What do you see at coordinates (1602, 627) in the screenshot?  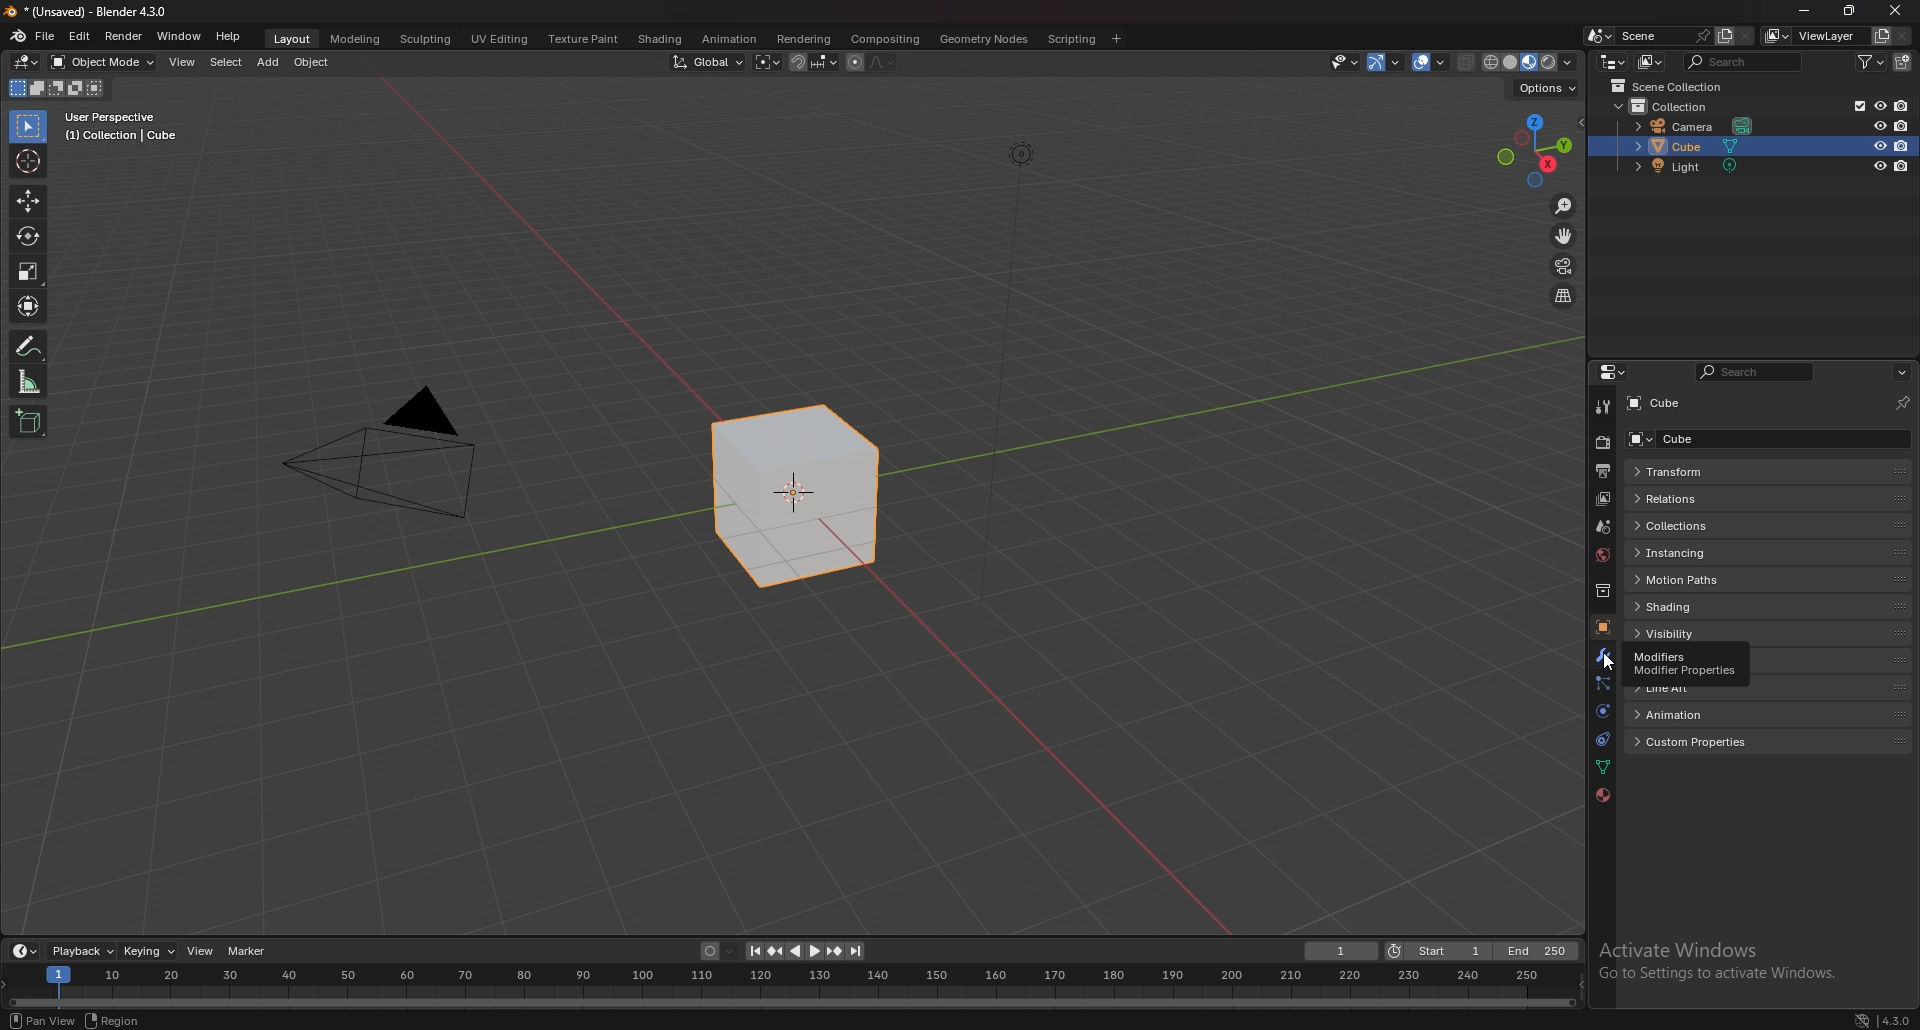 I see `object` at bounding box center [1602, 627].